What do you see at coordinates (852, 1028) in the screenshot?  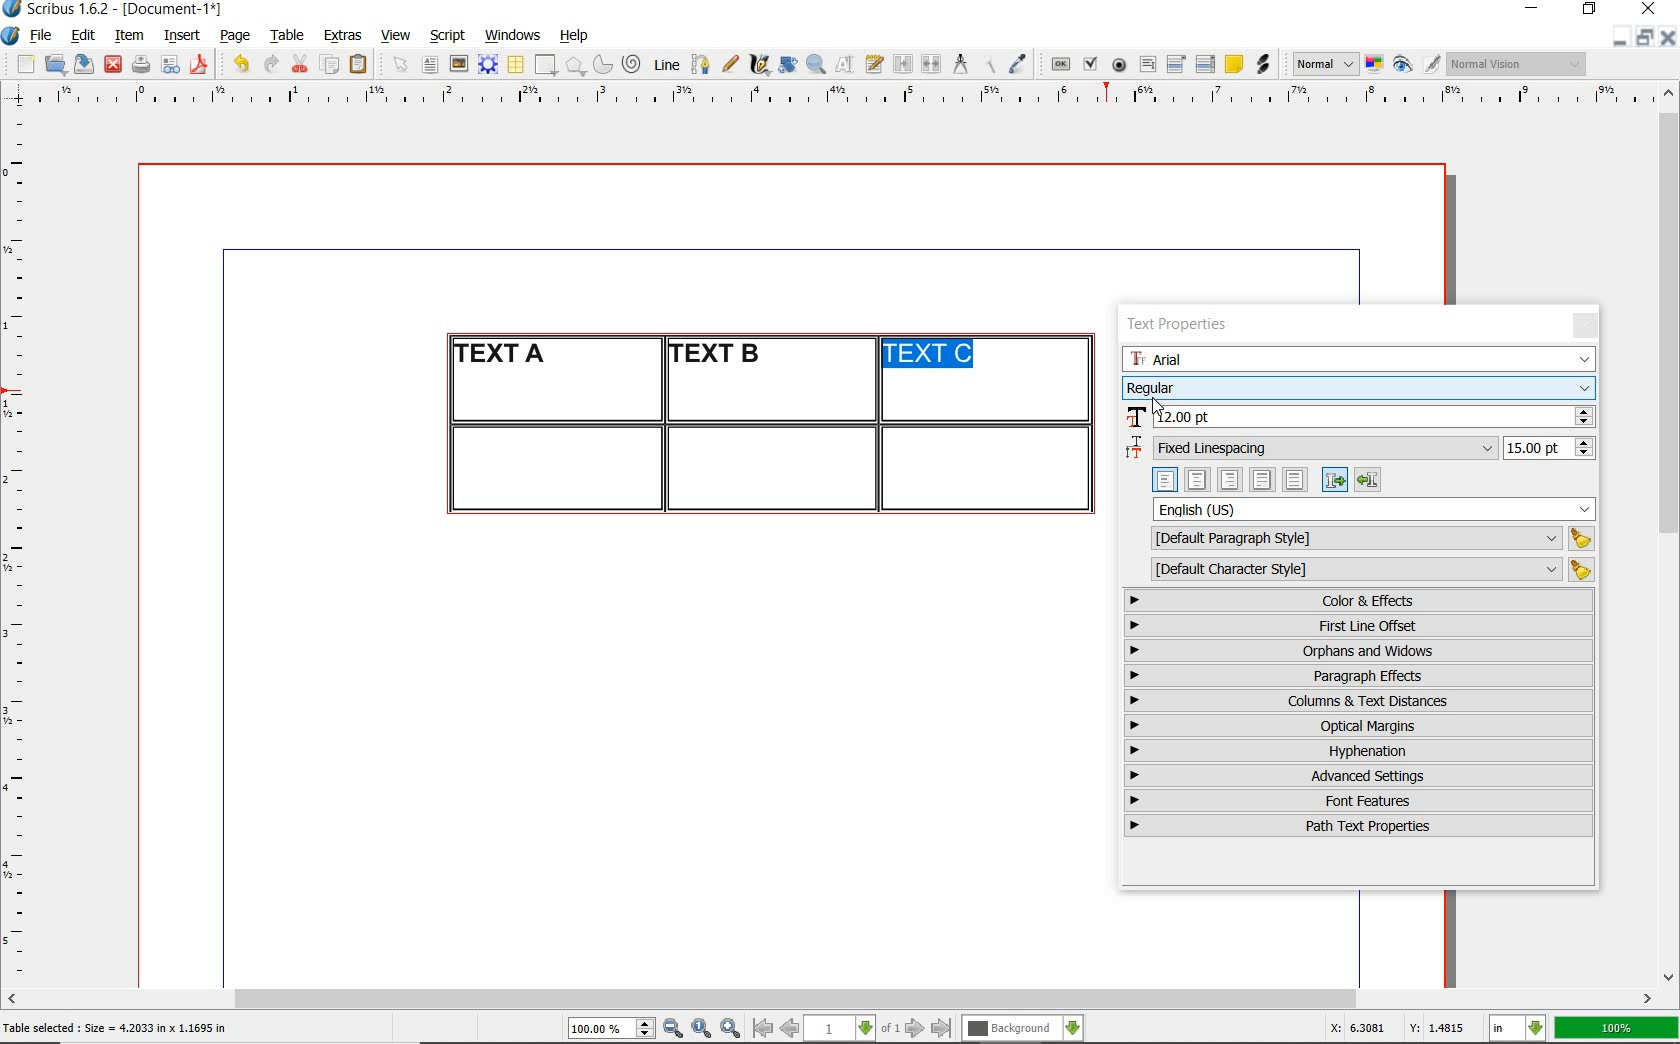 I see `select current page level` at bounding box center [852, 1028].